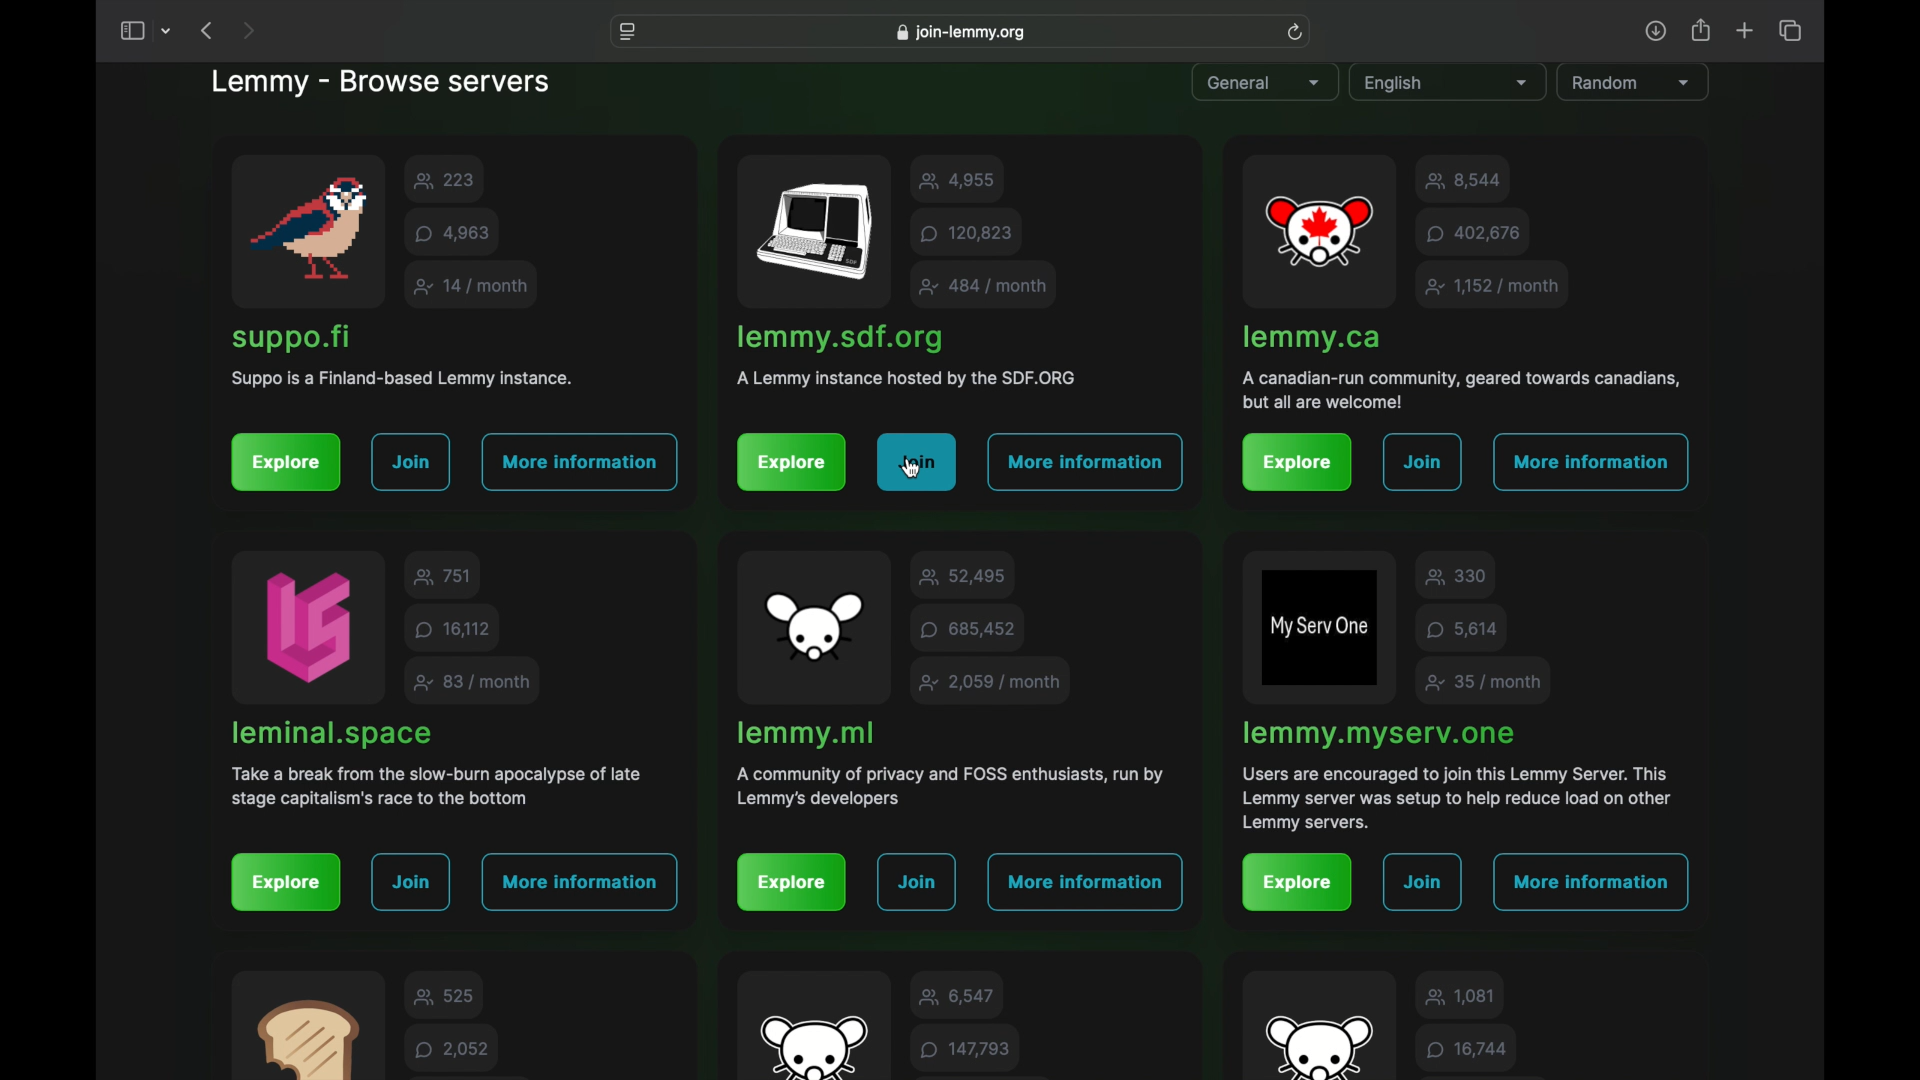 This screenshot has width=1920, height=1080. I want to click on stat, so click(473, 286).